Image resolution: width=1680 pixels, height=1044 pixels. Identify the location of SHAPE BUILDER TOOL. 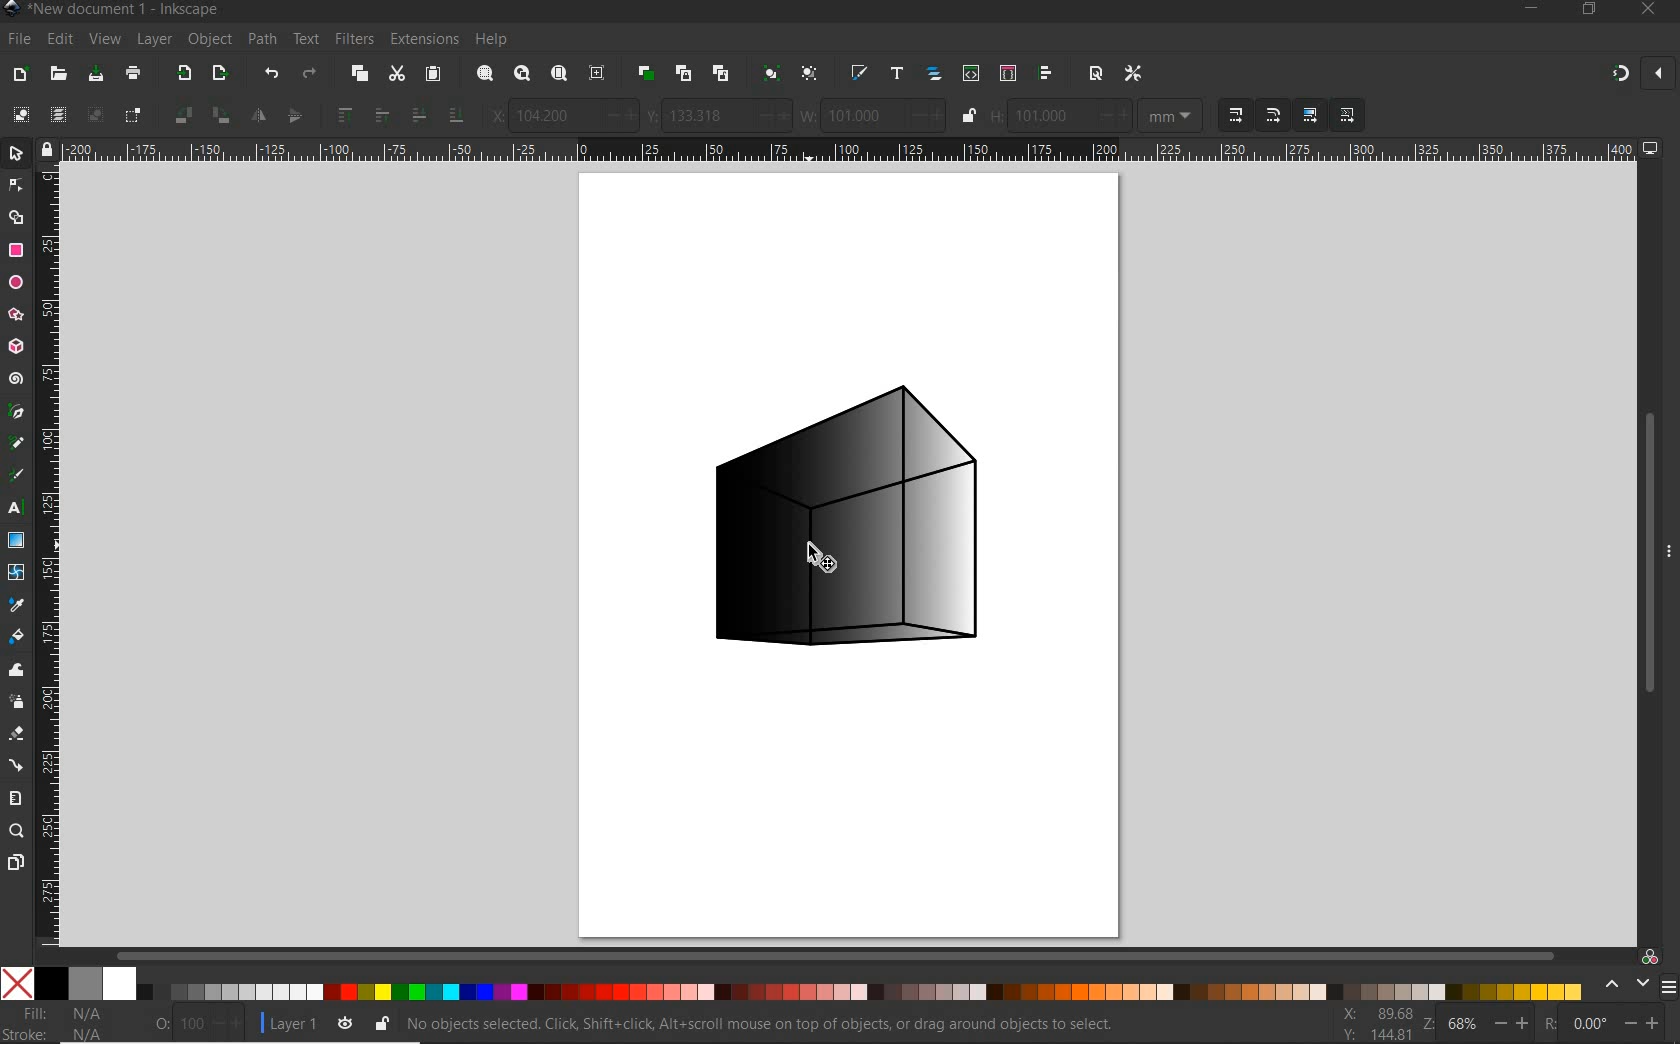
(16, 217).